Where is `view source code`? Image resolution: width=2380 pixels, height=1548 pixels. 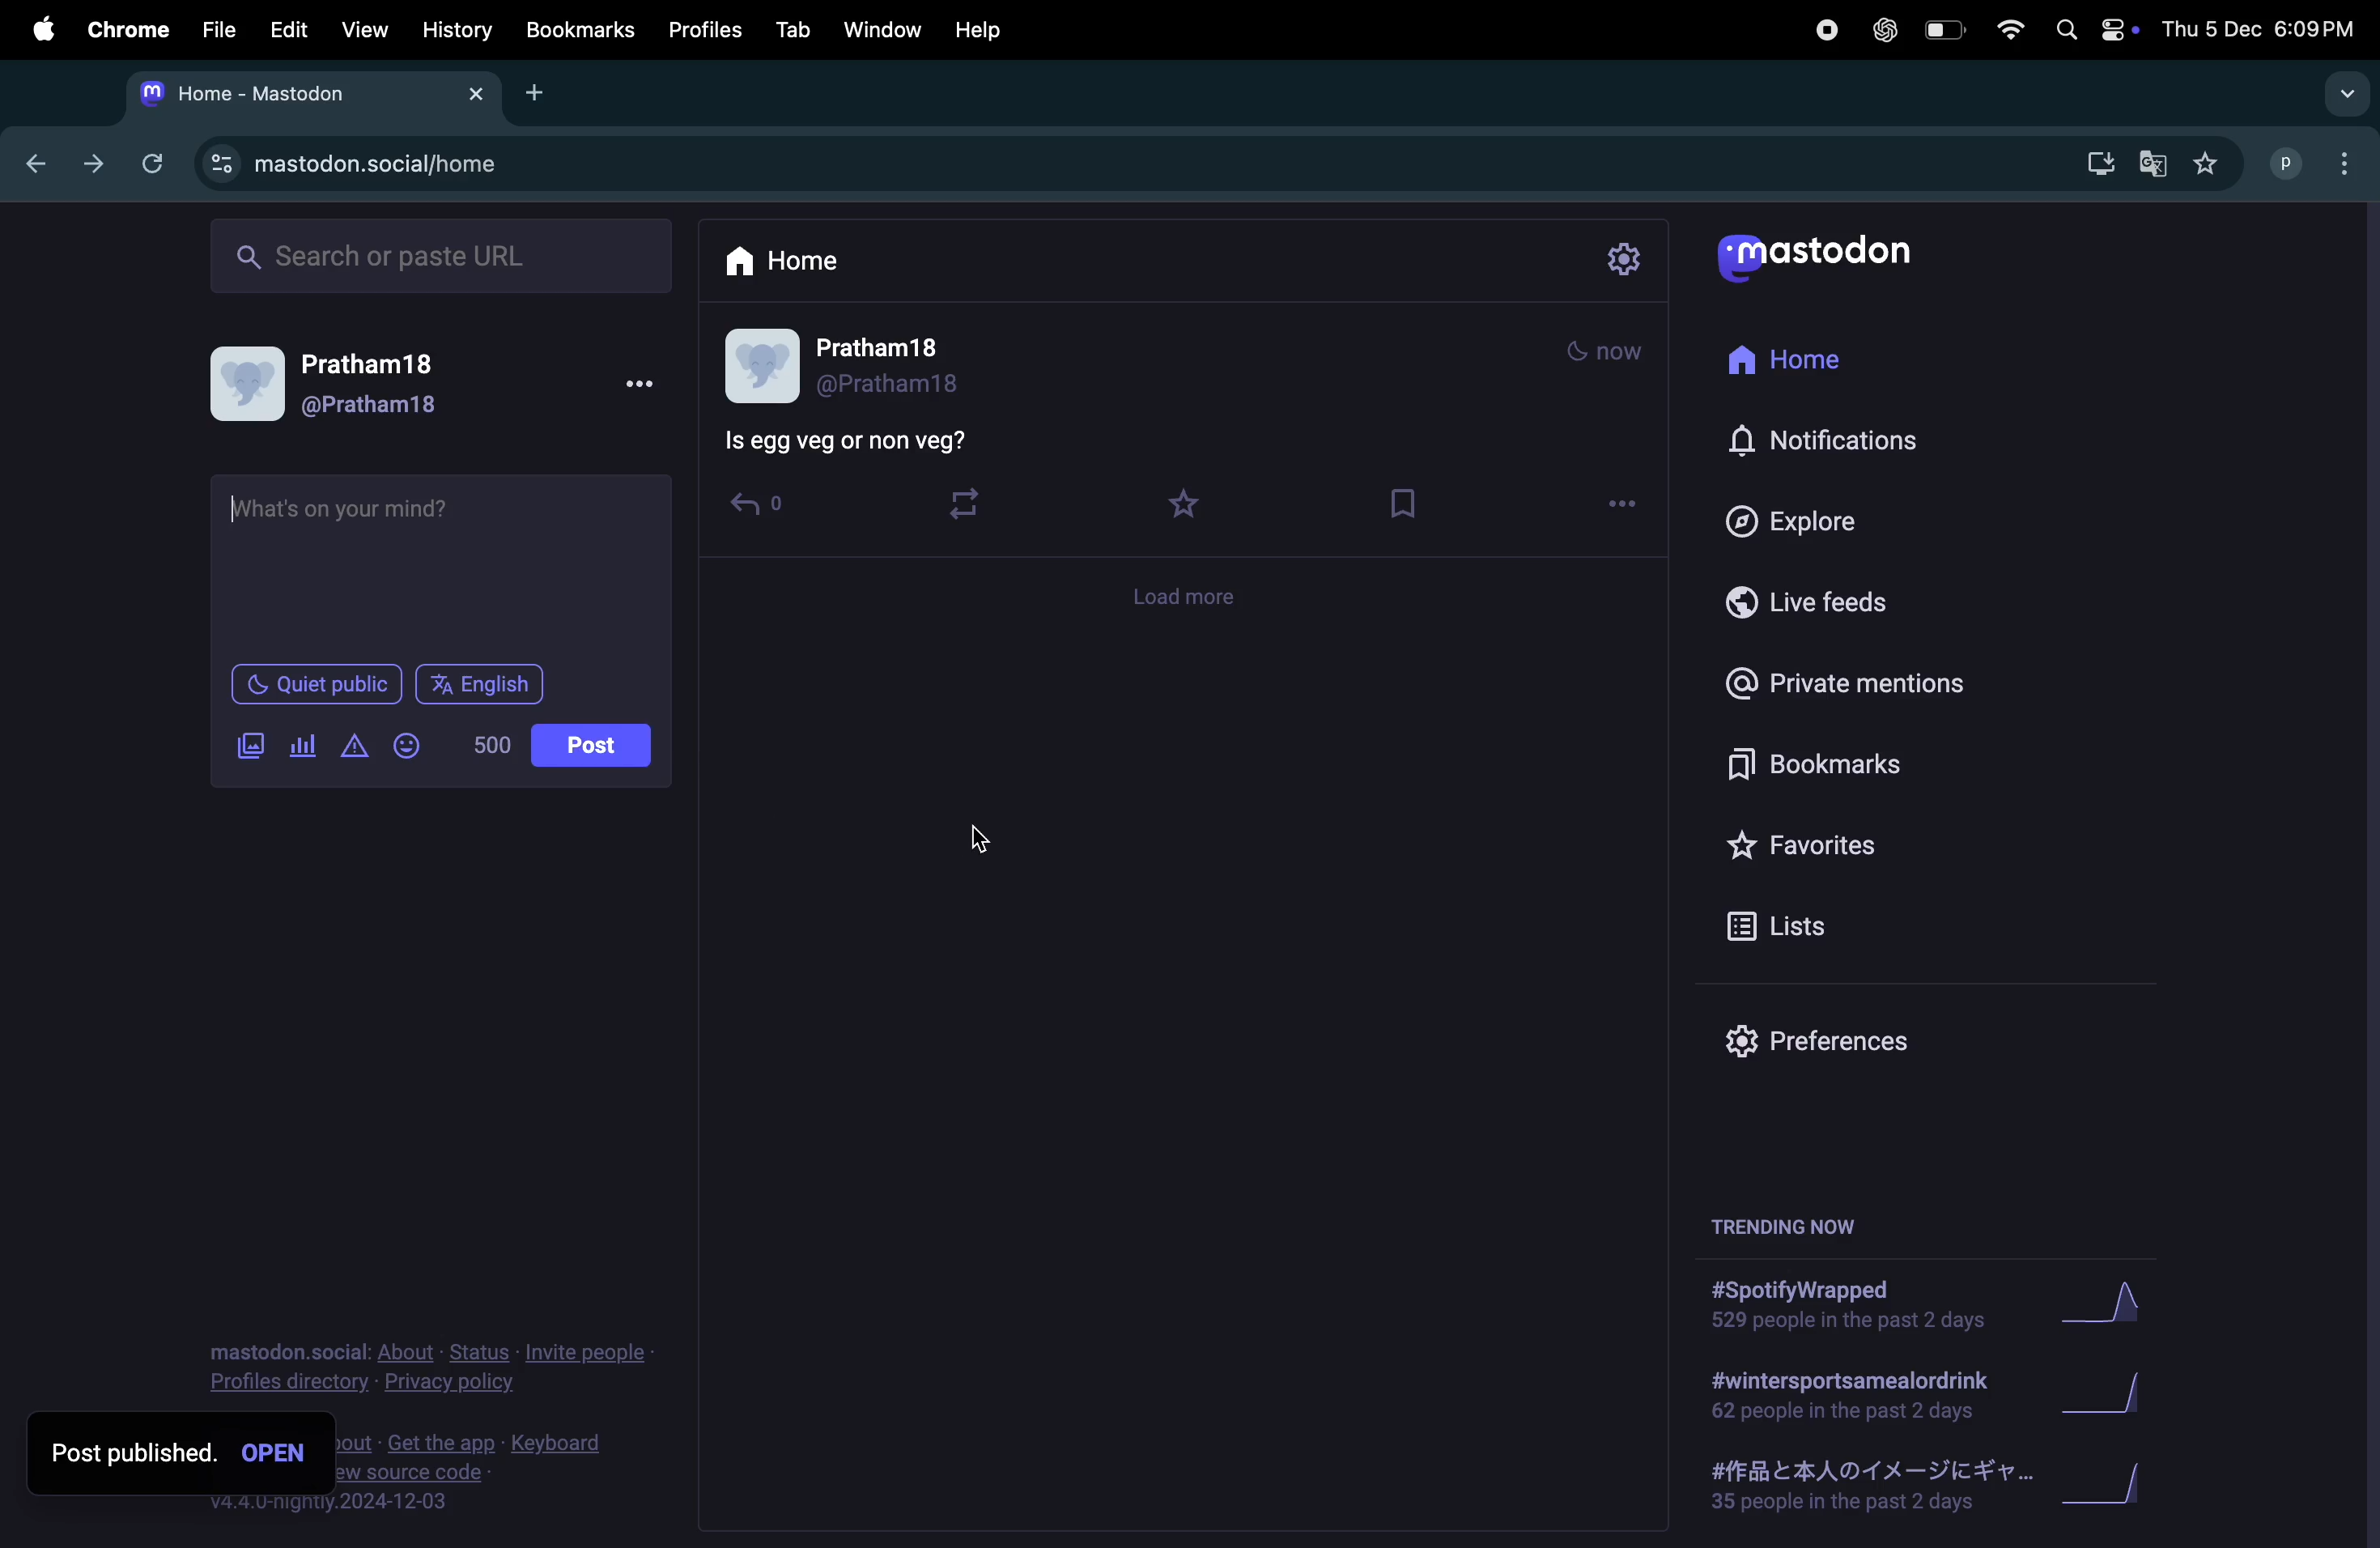 view source code is located at coordinates (524, 1475).